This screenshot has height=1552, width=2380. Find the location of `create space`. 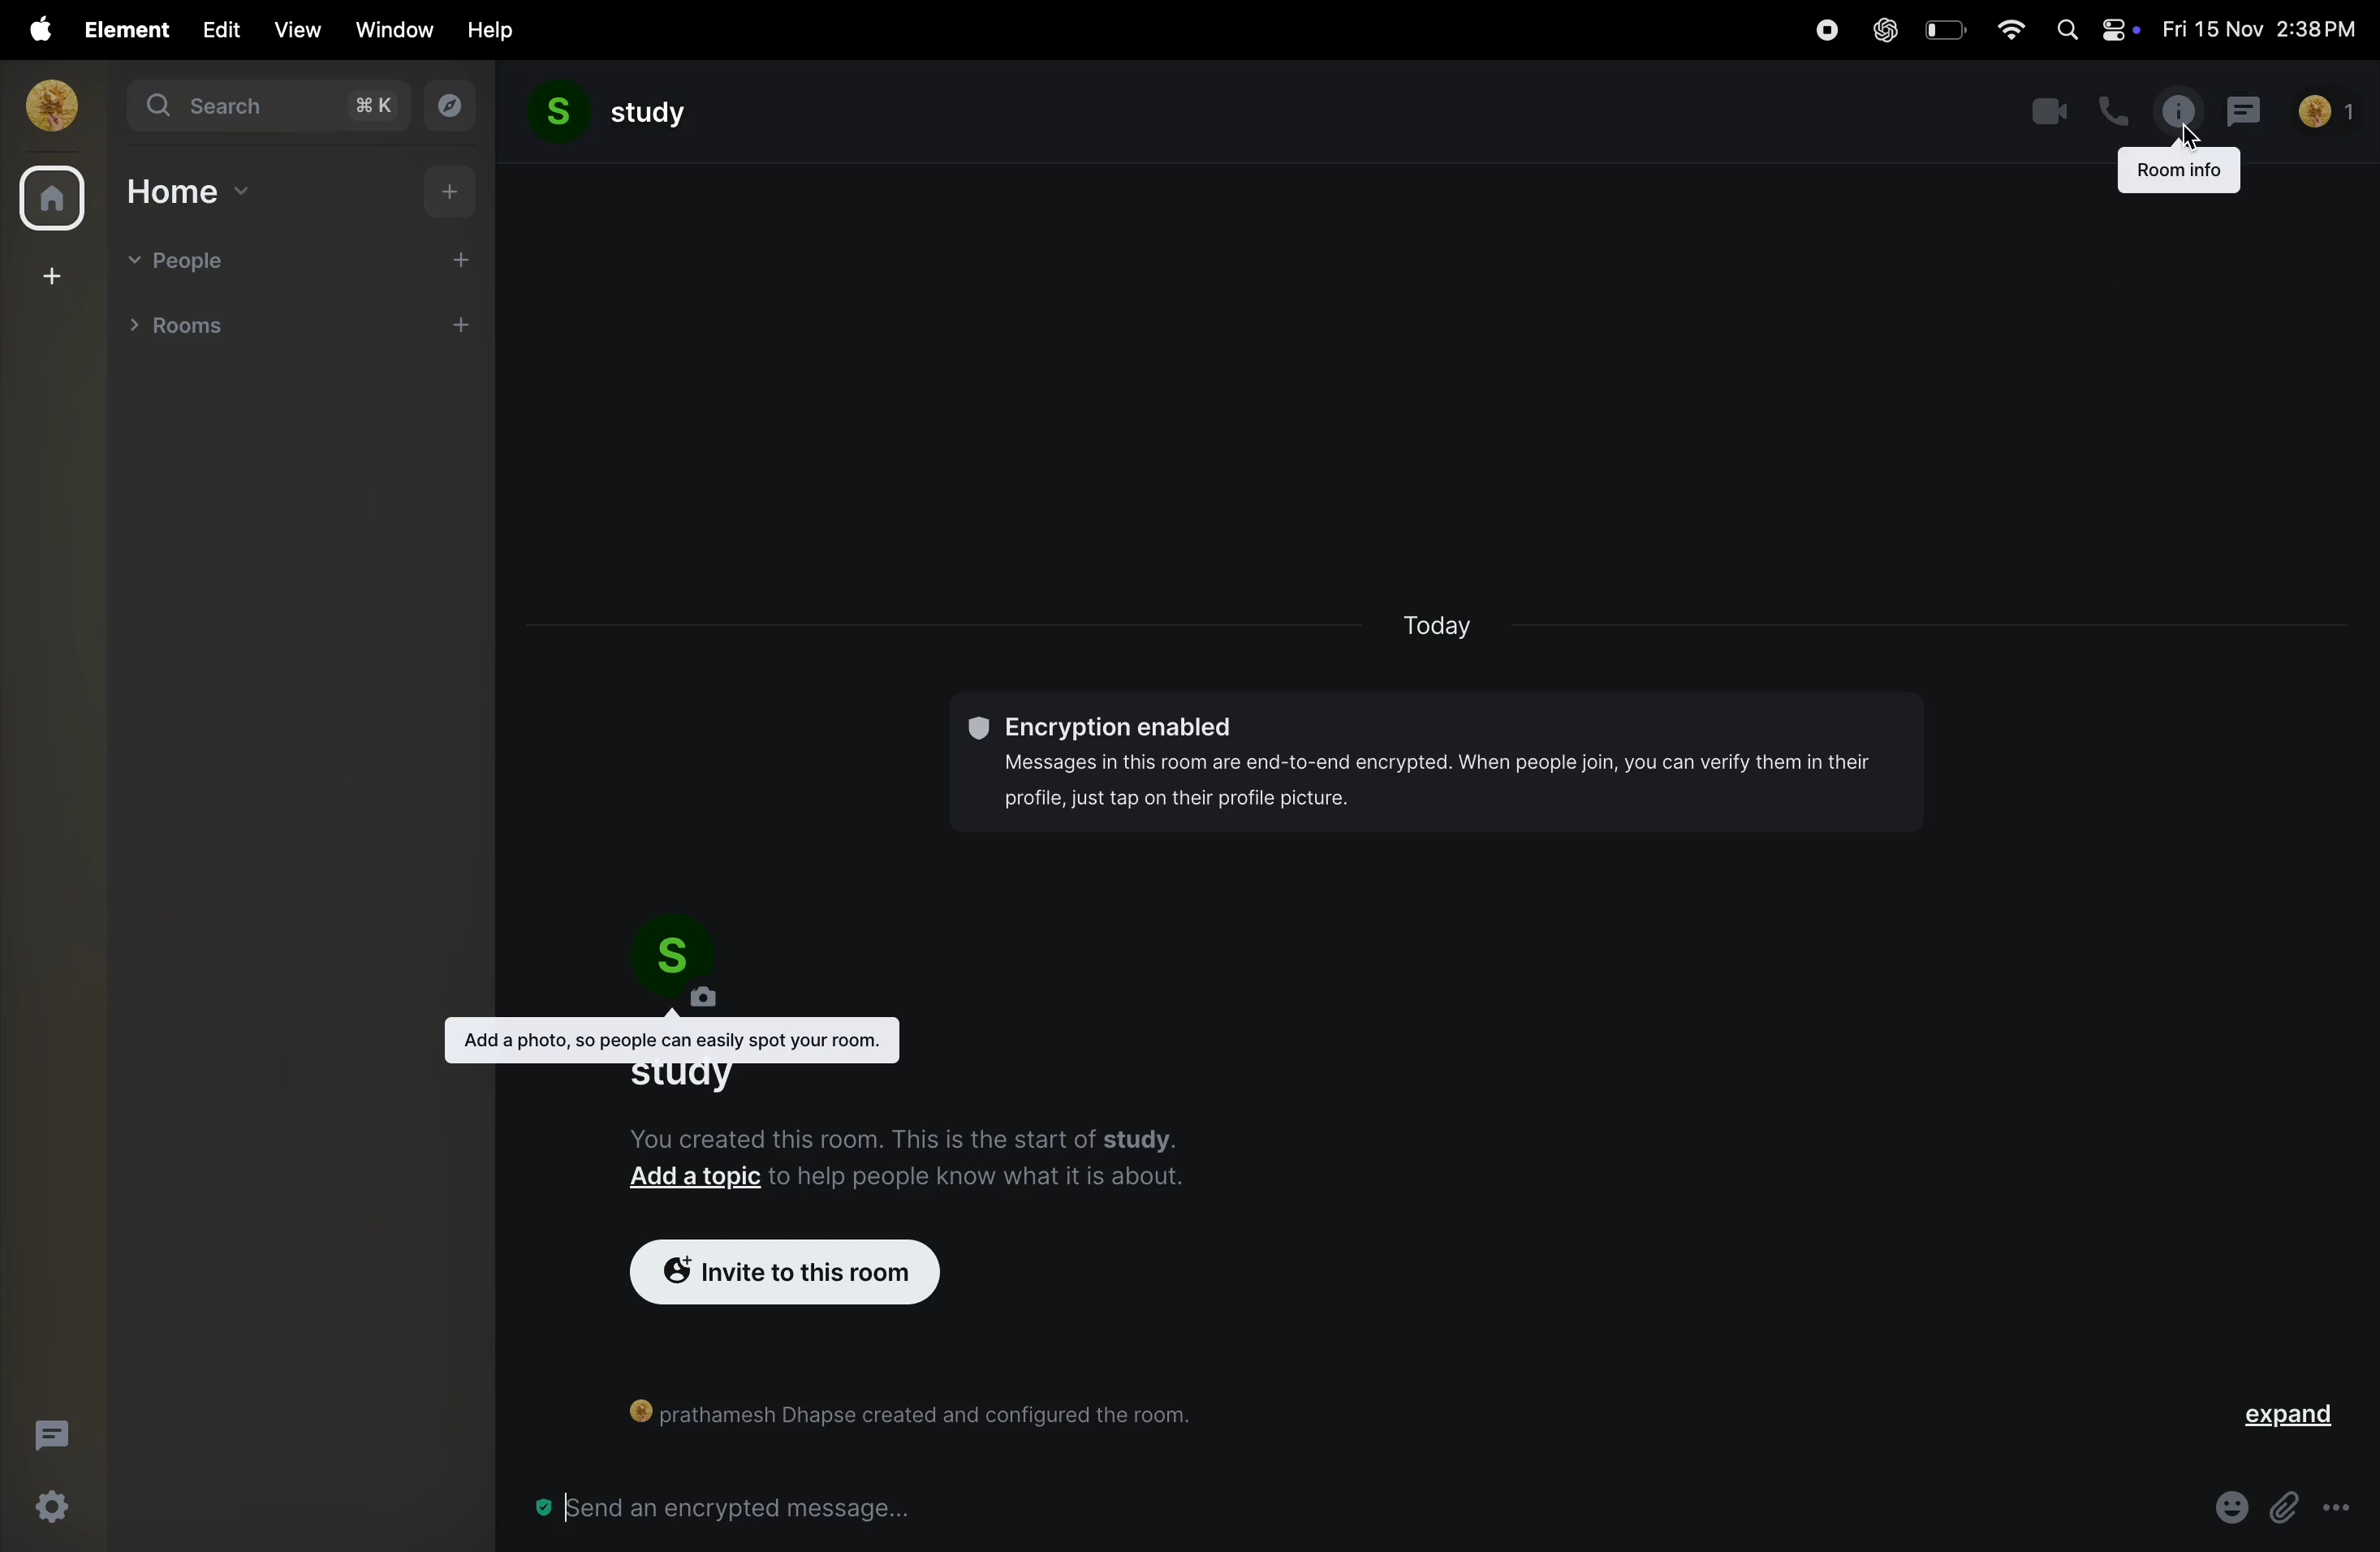

create space is located at coordinates (48, 274).